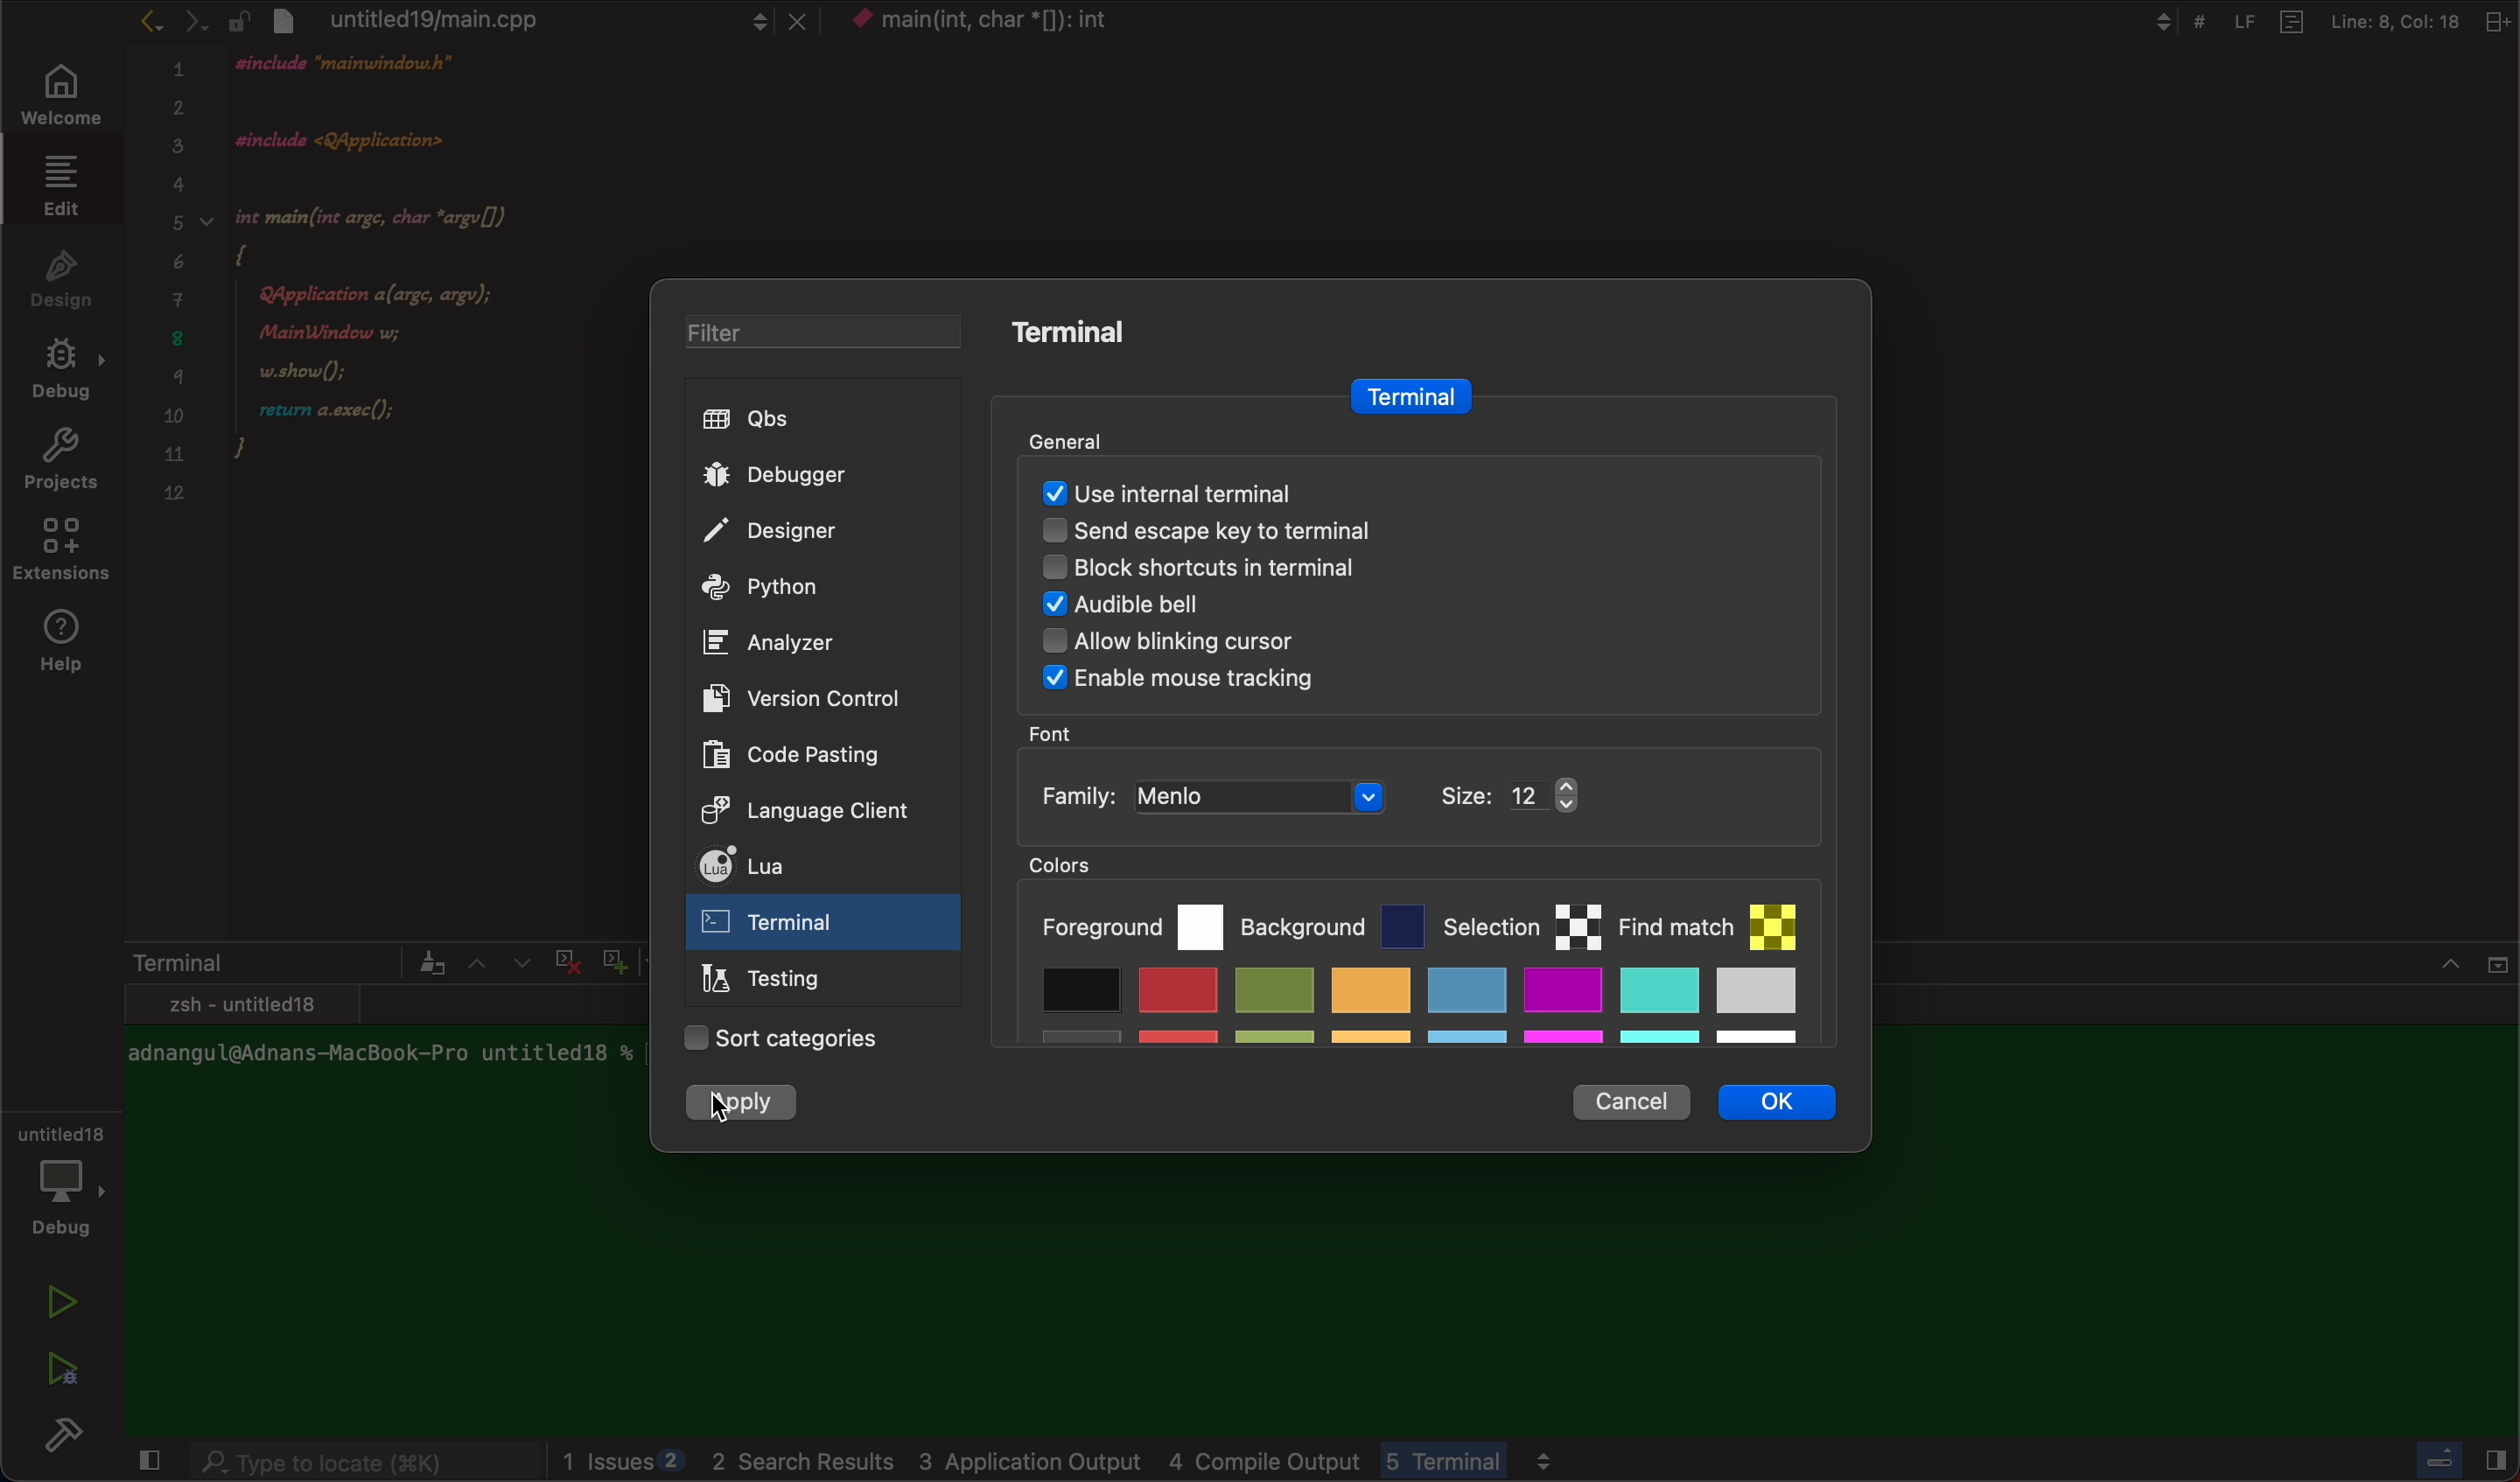 The image size is (2520, 1482). What do you see at coordinates (416, 302) in the screenshot?
I see `code` at bounding box center [416, 302].